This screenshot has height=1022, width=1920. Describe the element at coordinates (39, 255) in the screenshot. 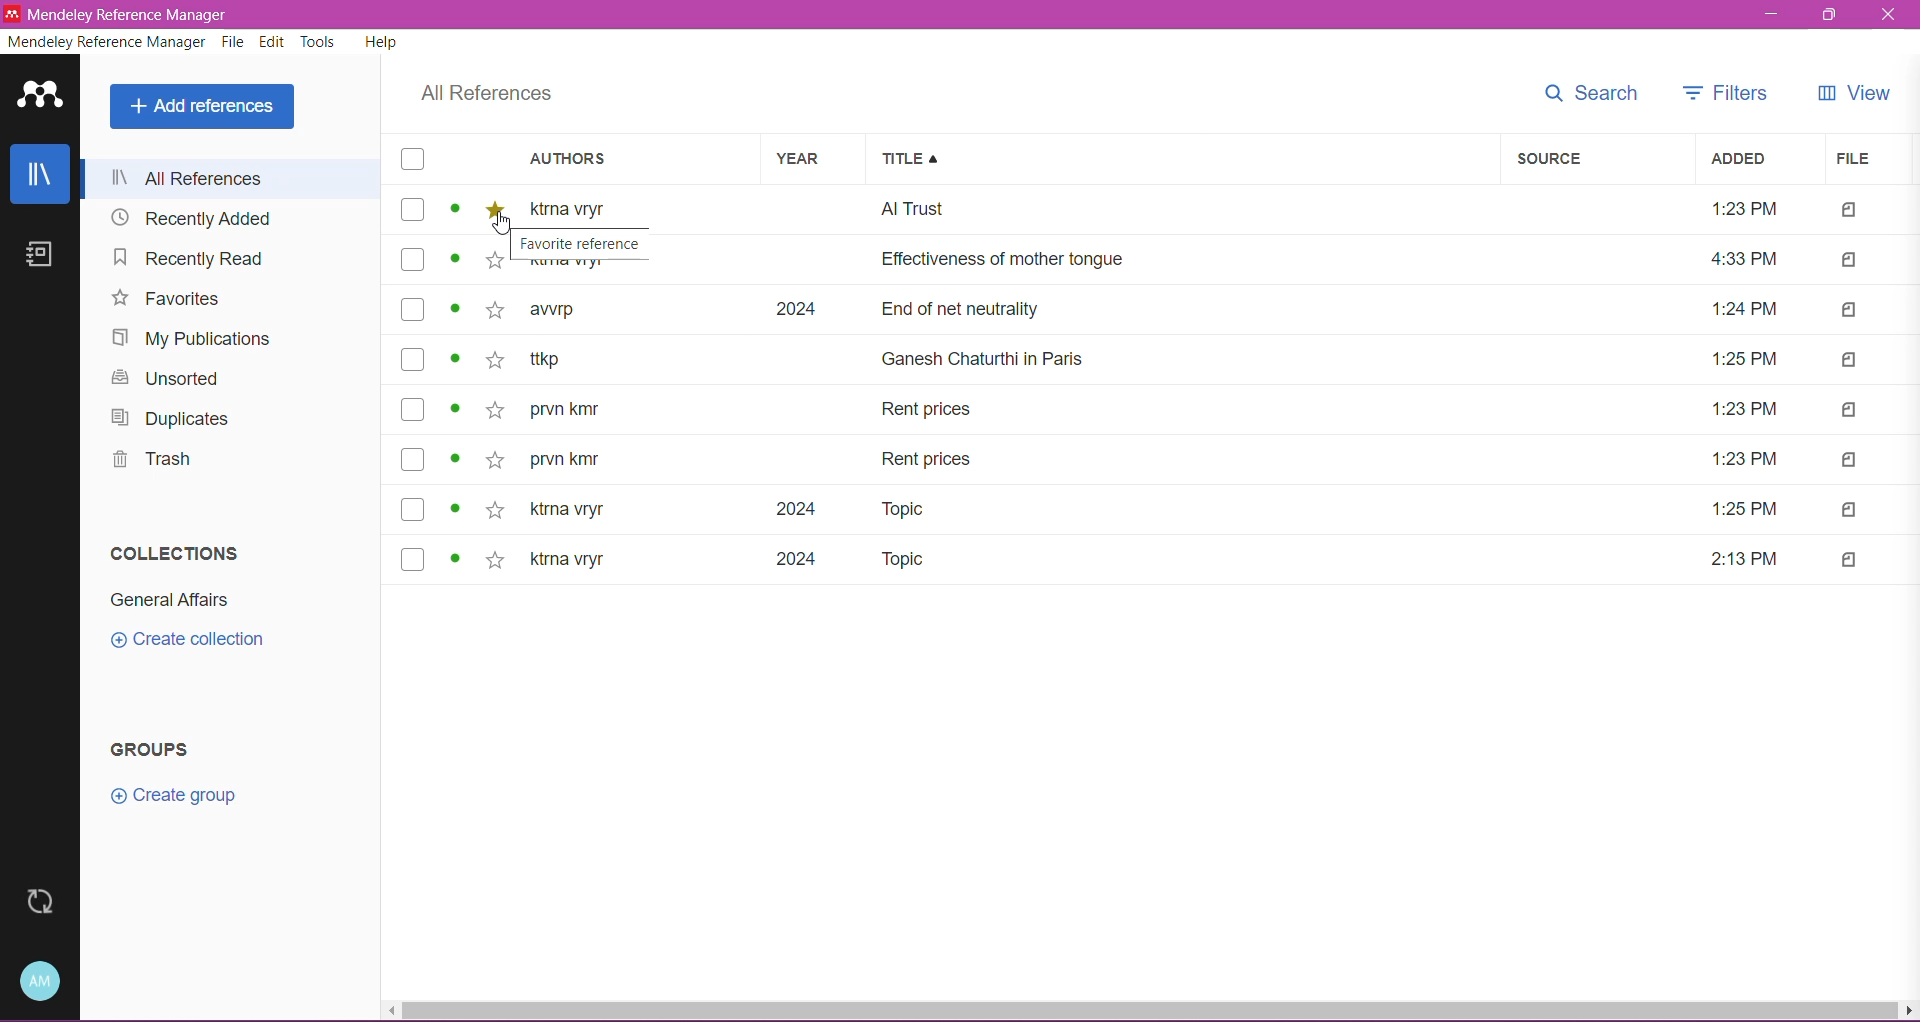

I see `Notes` at that location.